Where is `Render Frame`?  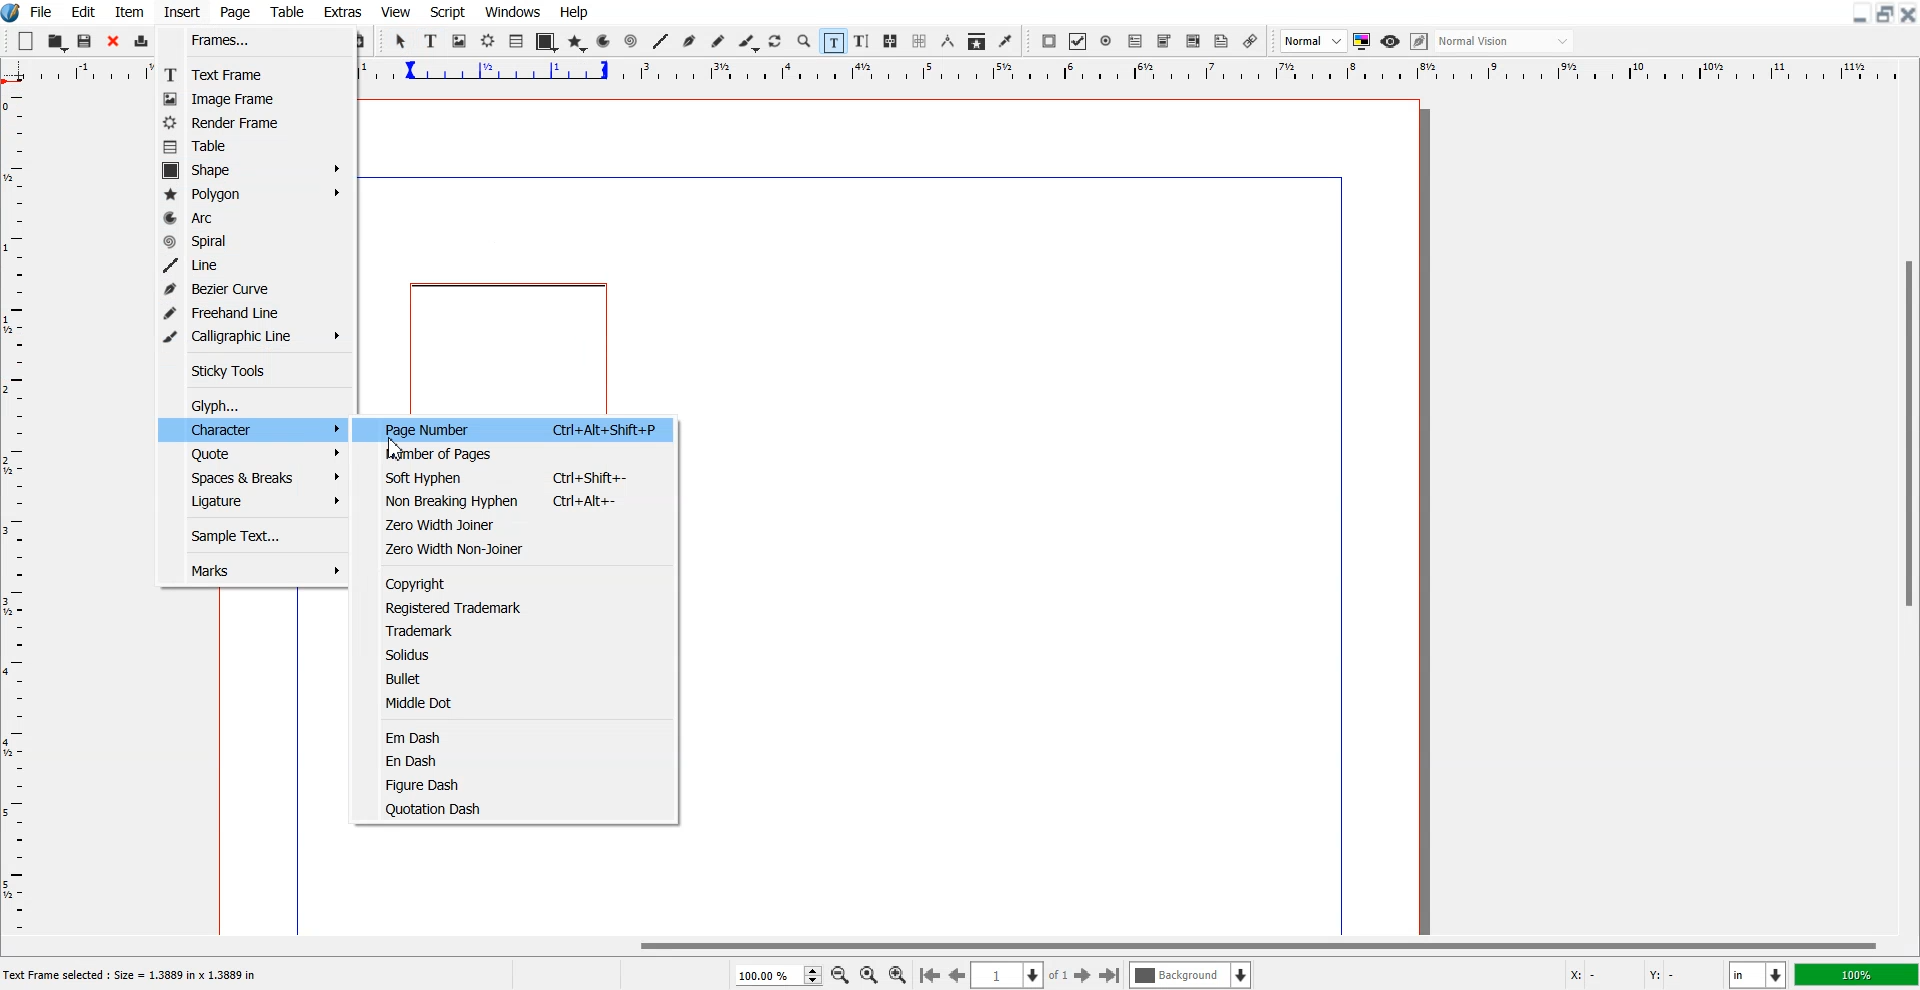 Render Frame is located at coordinates (245, 123).